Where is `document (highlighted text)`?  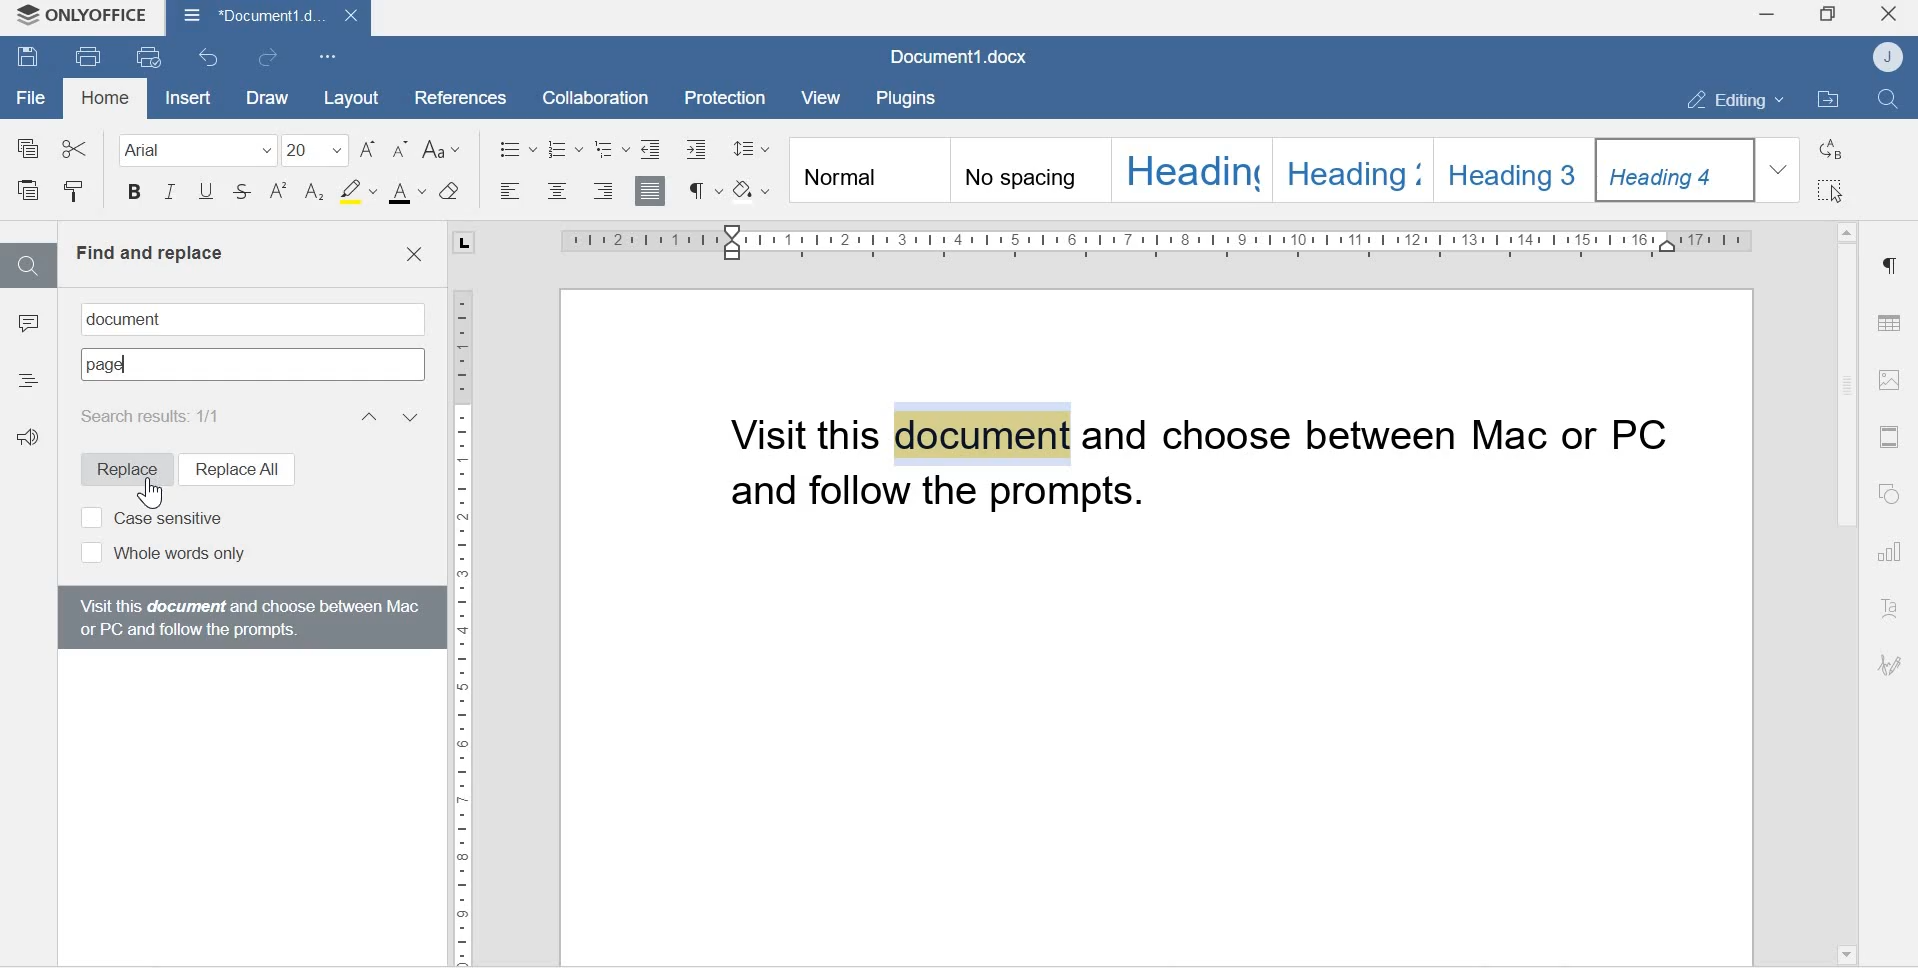
document (highlighted text) is located at coordinates (982, 433).